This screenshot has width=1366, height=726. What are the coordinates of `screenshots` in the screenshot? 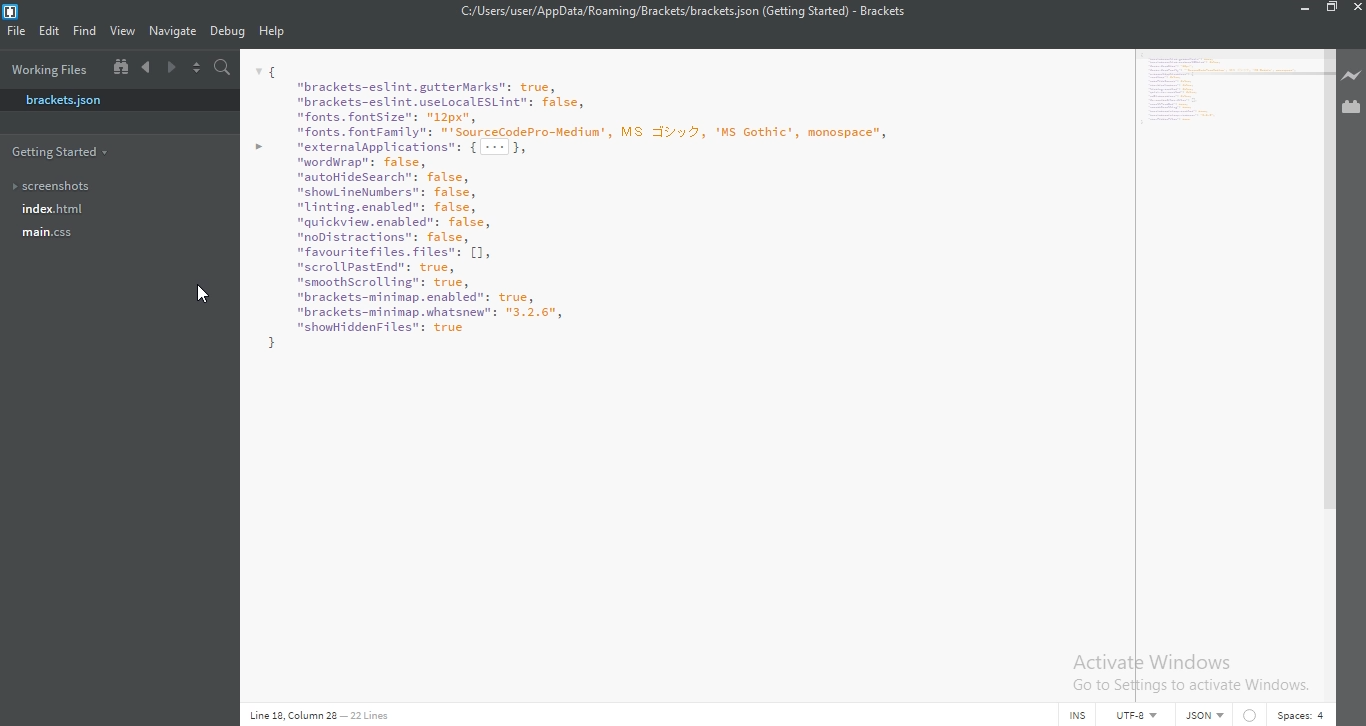 It's located at (53, 186).